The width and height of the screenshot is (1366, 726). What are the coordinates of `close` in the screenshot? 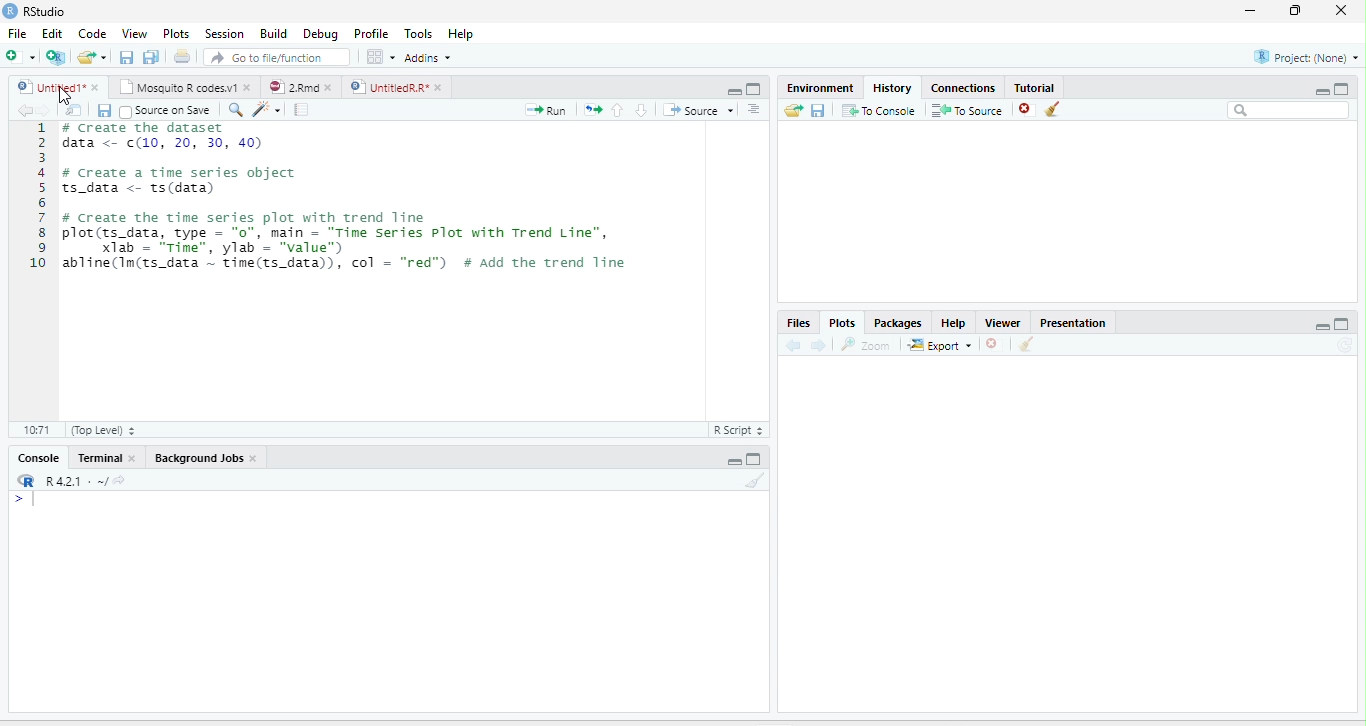 It's located at (248, 87).